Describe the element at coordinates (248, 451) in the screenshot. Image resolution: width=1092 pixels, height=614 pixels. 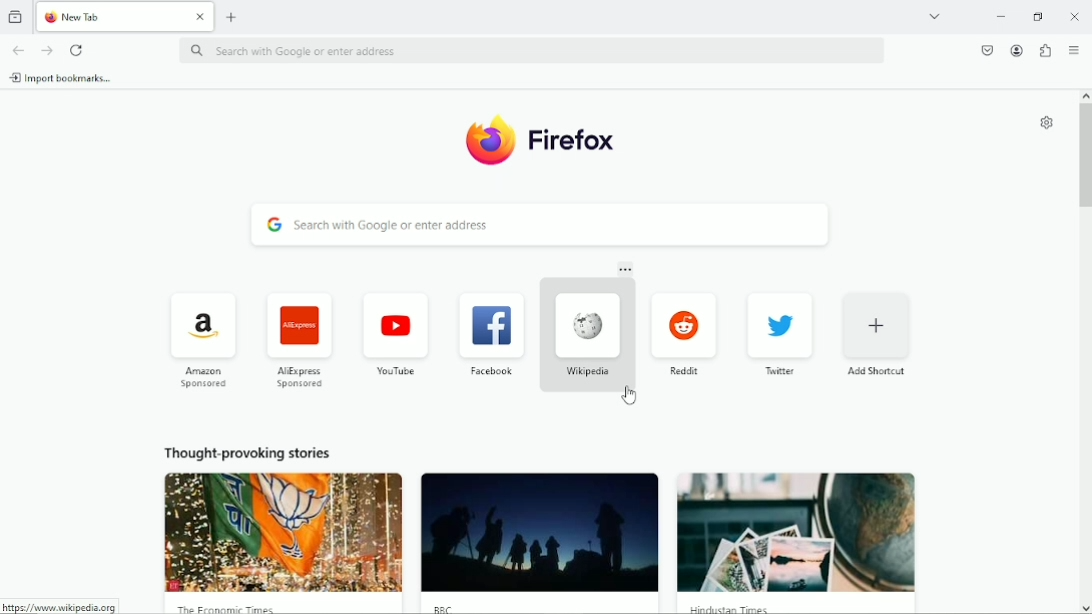
I see `Thought provoking stories` at that location.